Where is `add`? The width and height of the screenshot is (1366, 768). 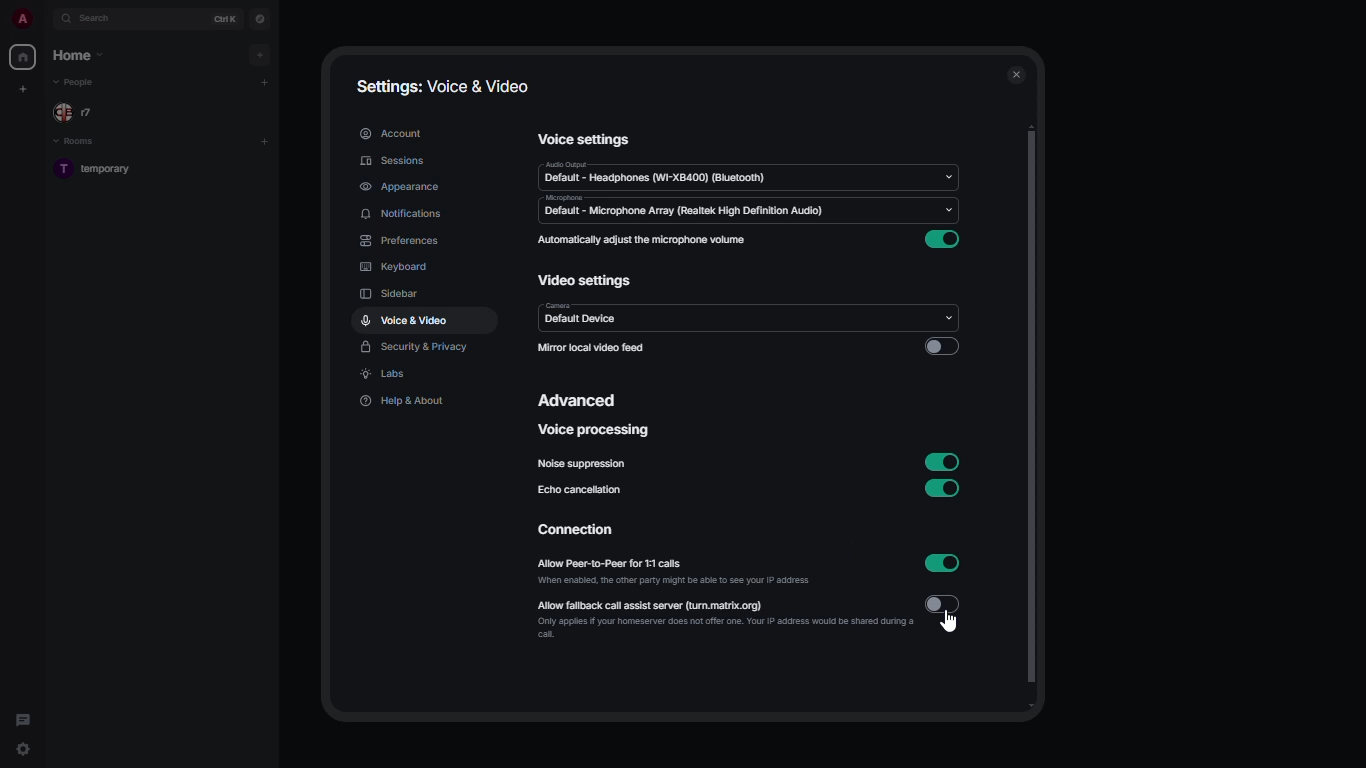
add is located at coordinates (258, 54).